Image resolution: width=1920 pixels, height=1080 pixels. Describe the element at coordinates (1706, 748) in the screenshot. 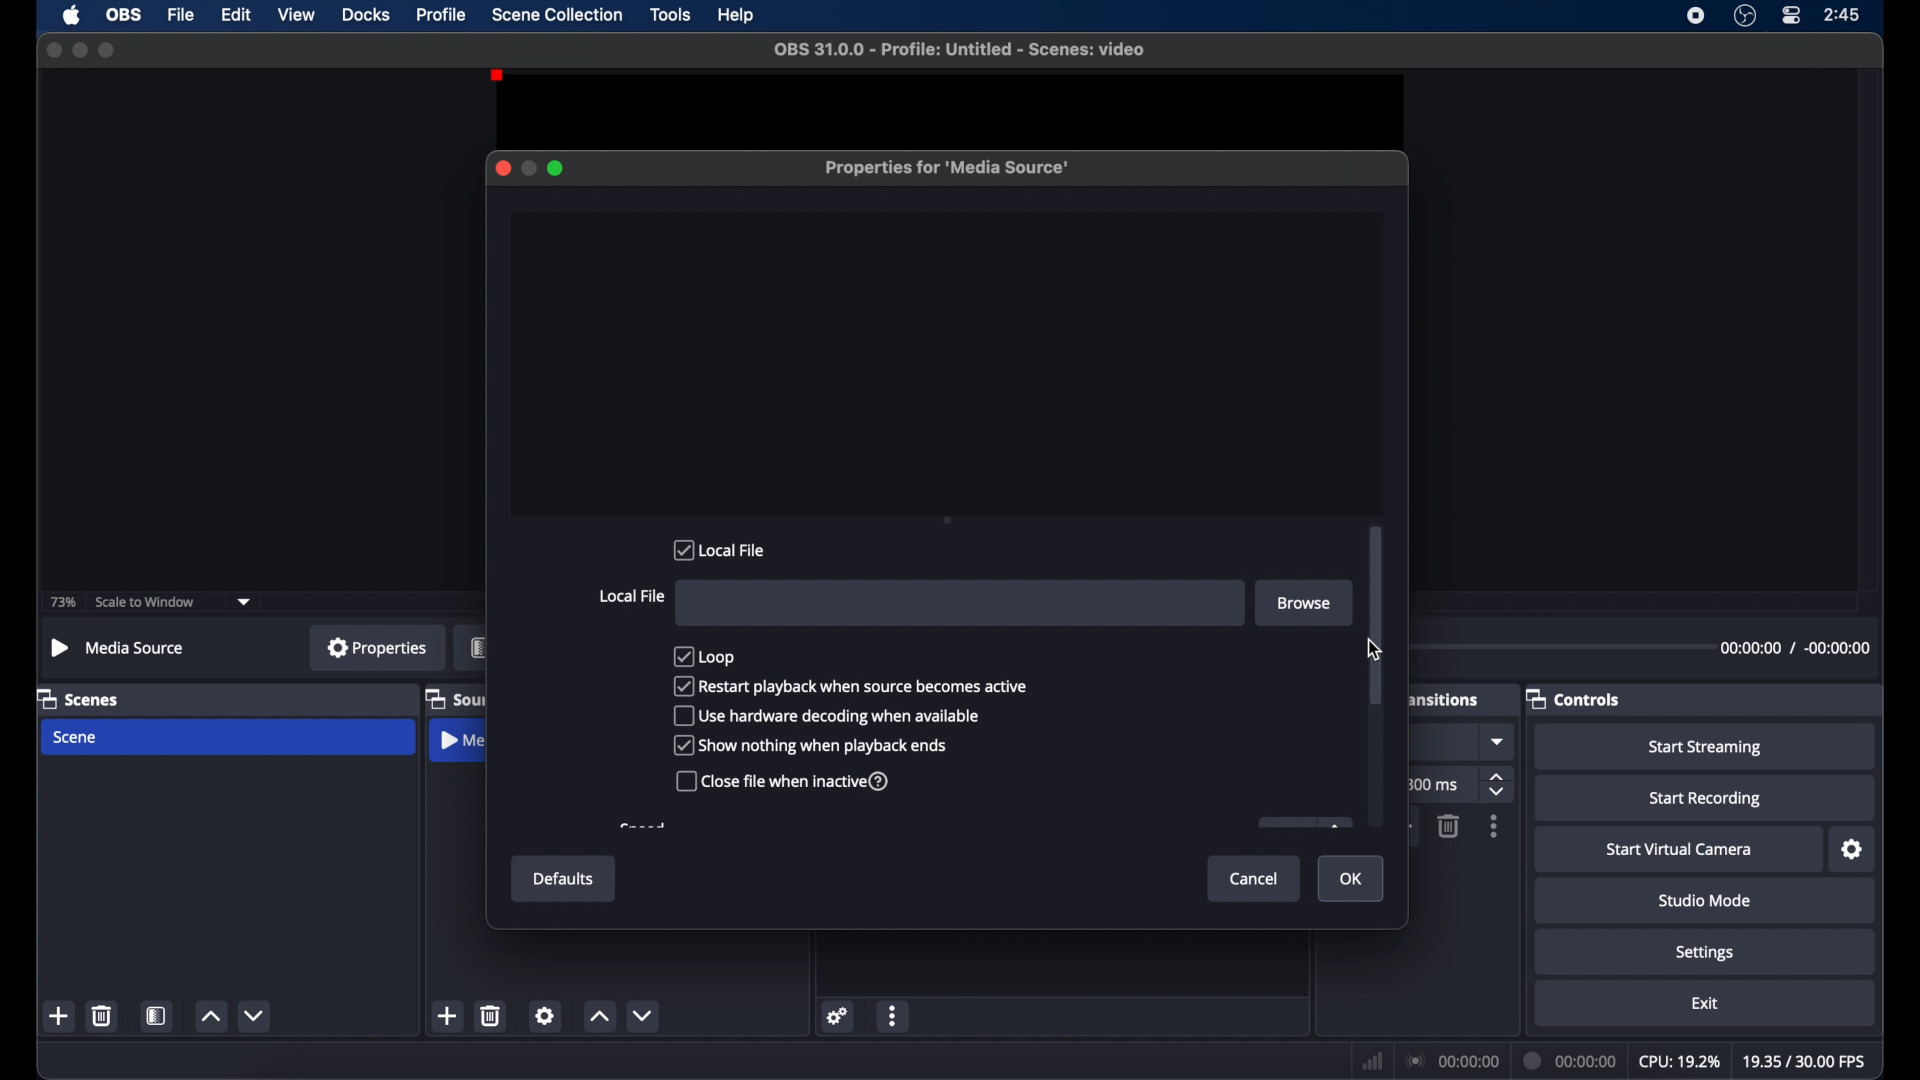

I see `start streaming` at that location.